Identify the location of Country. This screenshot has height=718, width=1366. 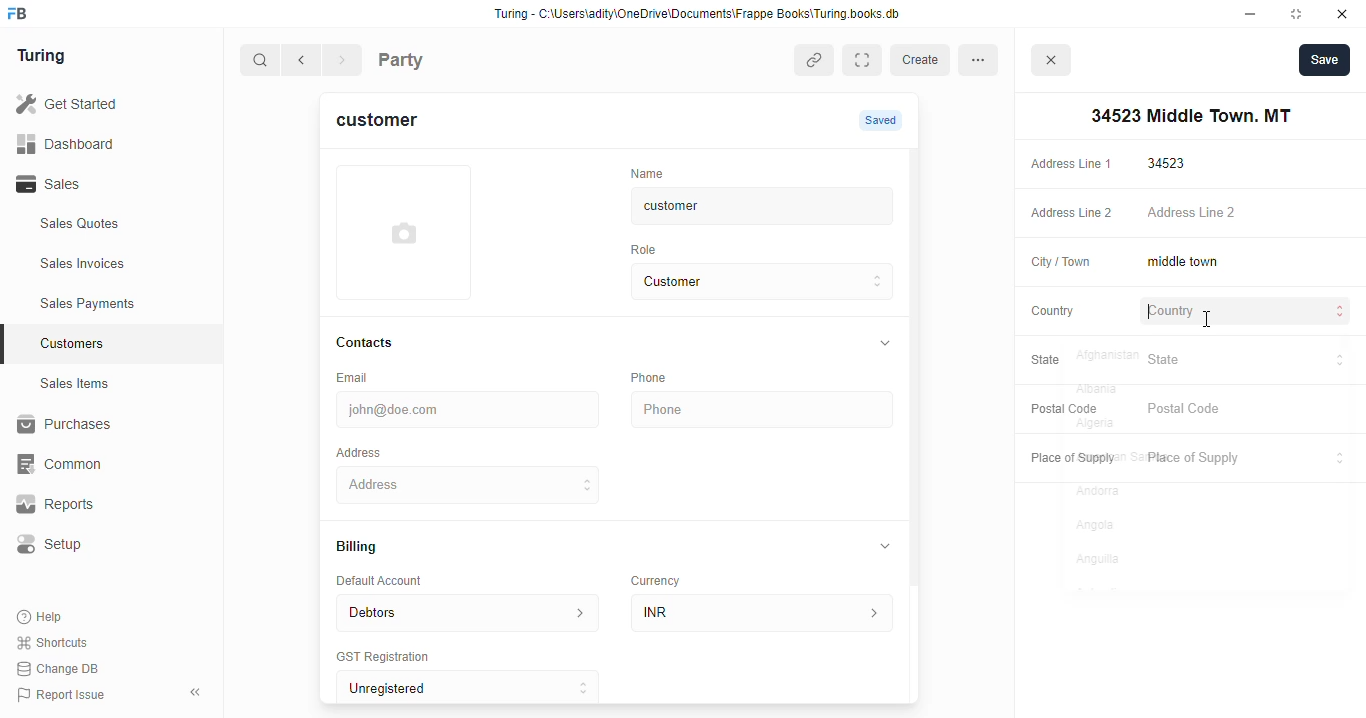
(1248, 313).